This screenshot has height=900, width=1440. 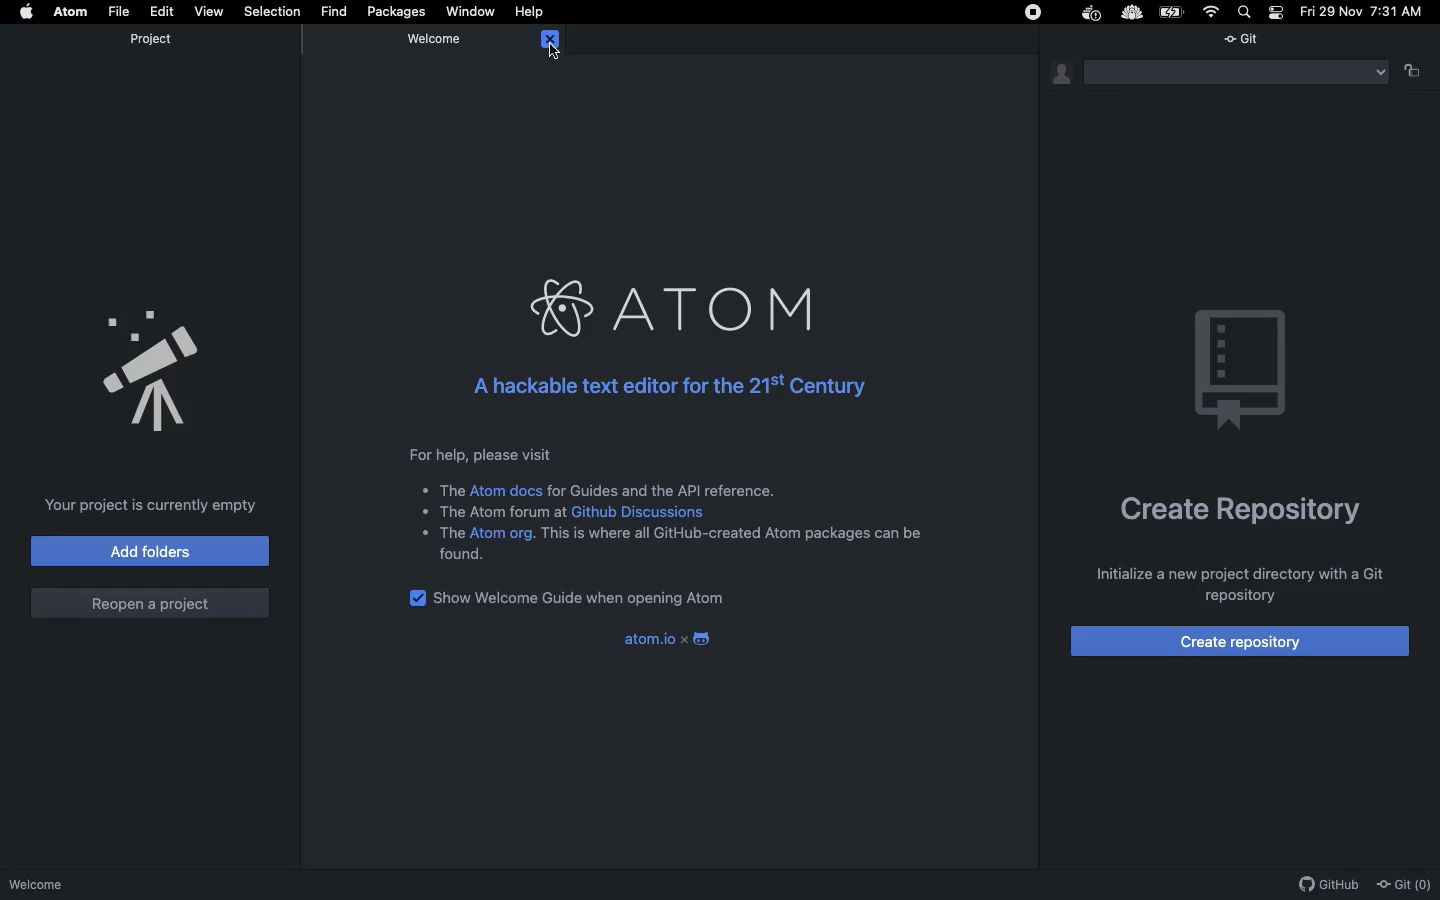 I want to click on Find, so click(x=335, y=10).